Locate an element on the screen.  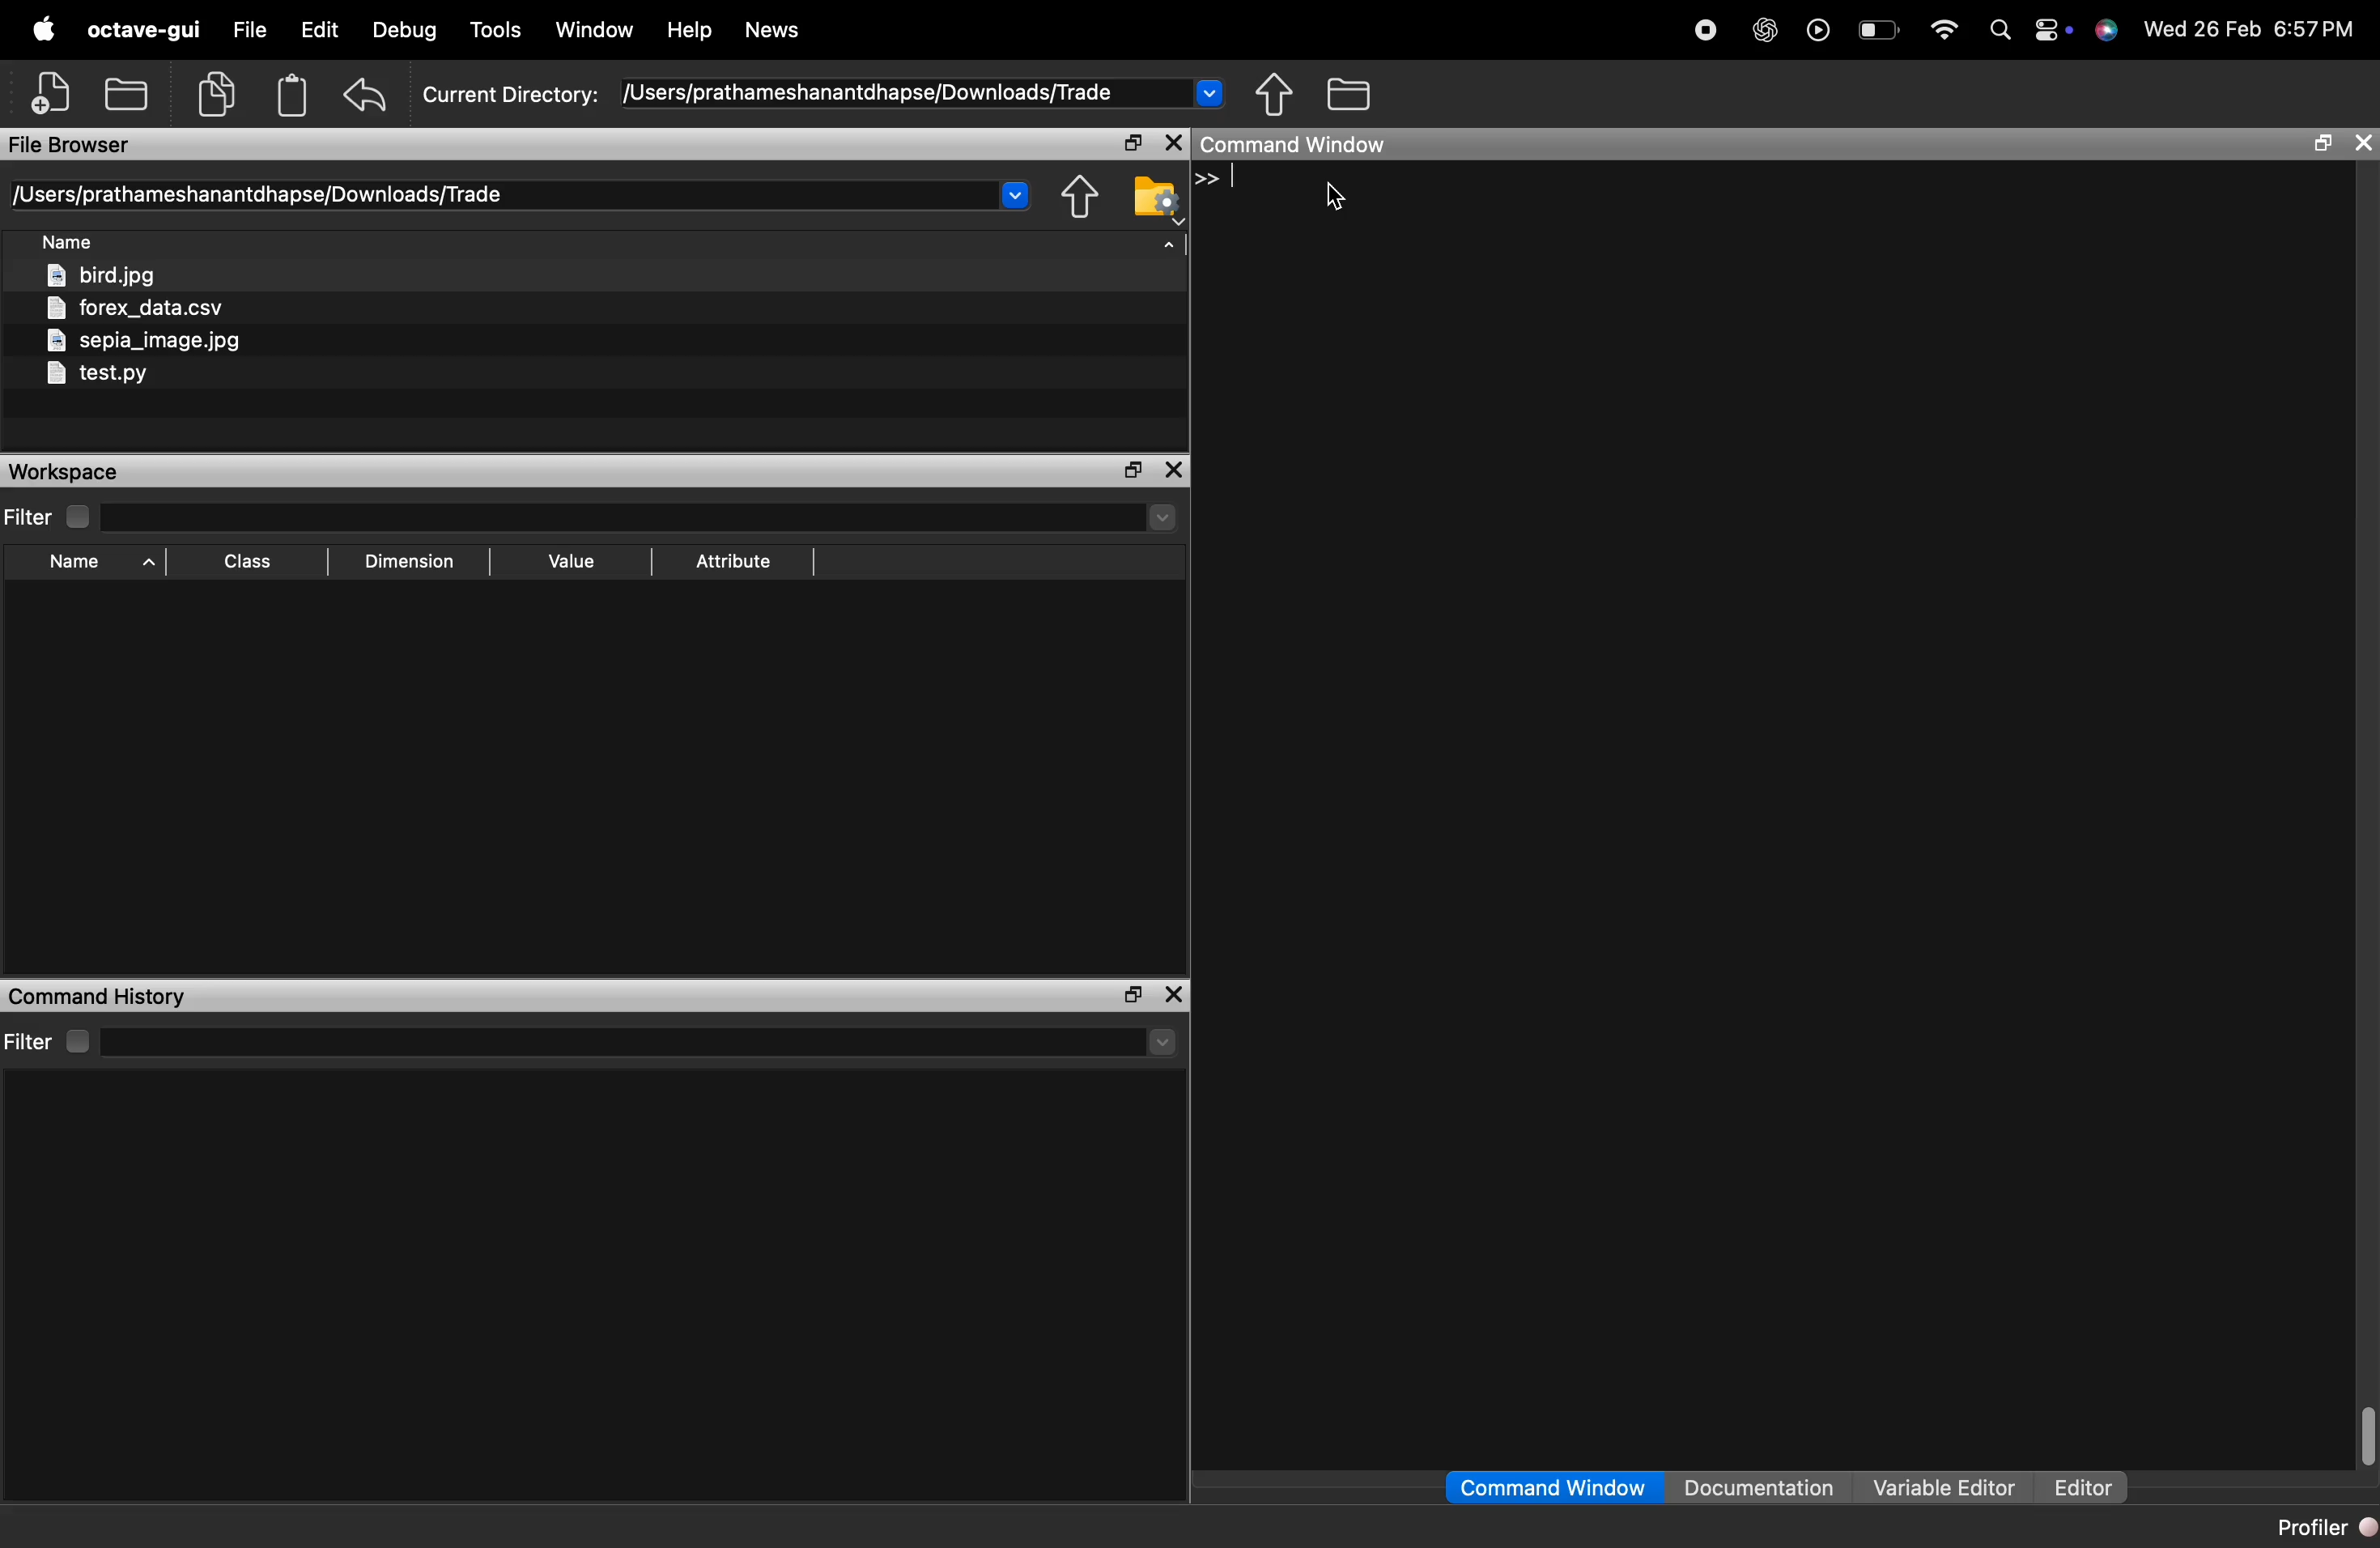
apple  is located at coordinates (43, 29).